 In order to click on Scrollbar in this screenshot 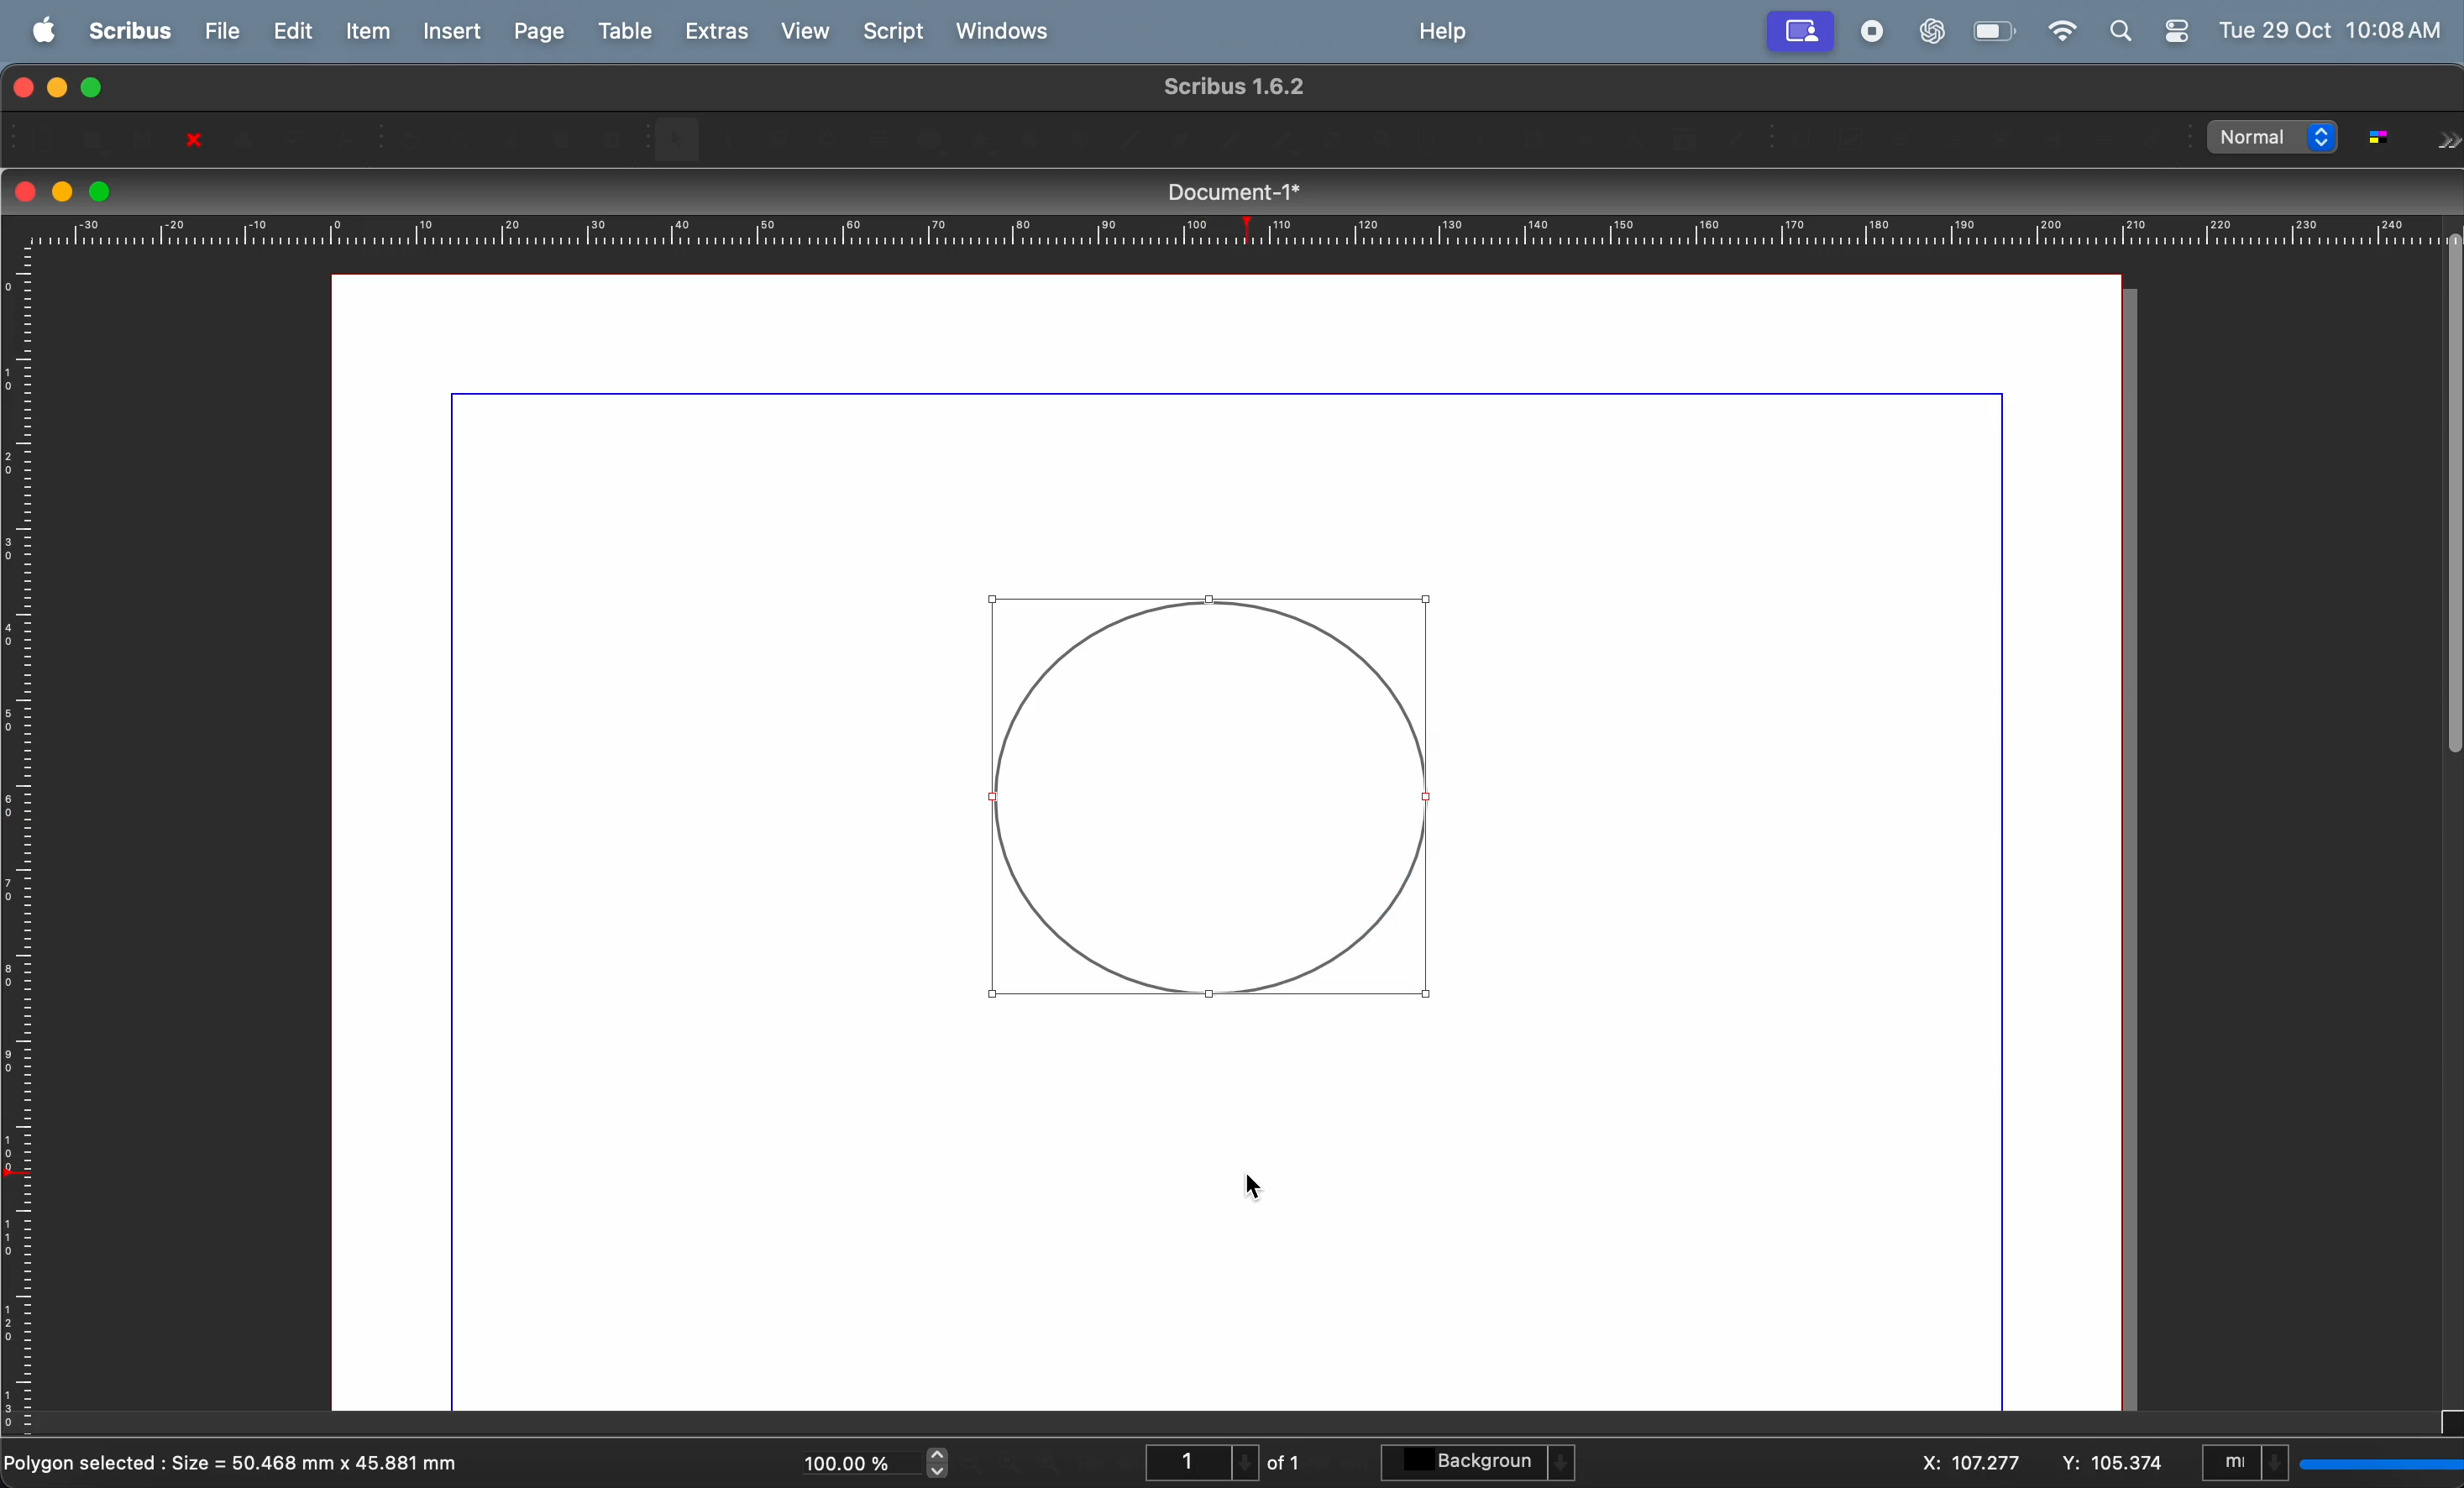, I will do `click(2449, 486)`.